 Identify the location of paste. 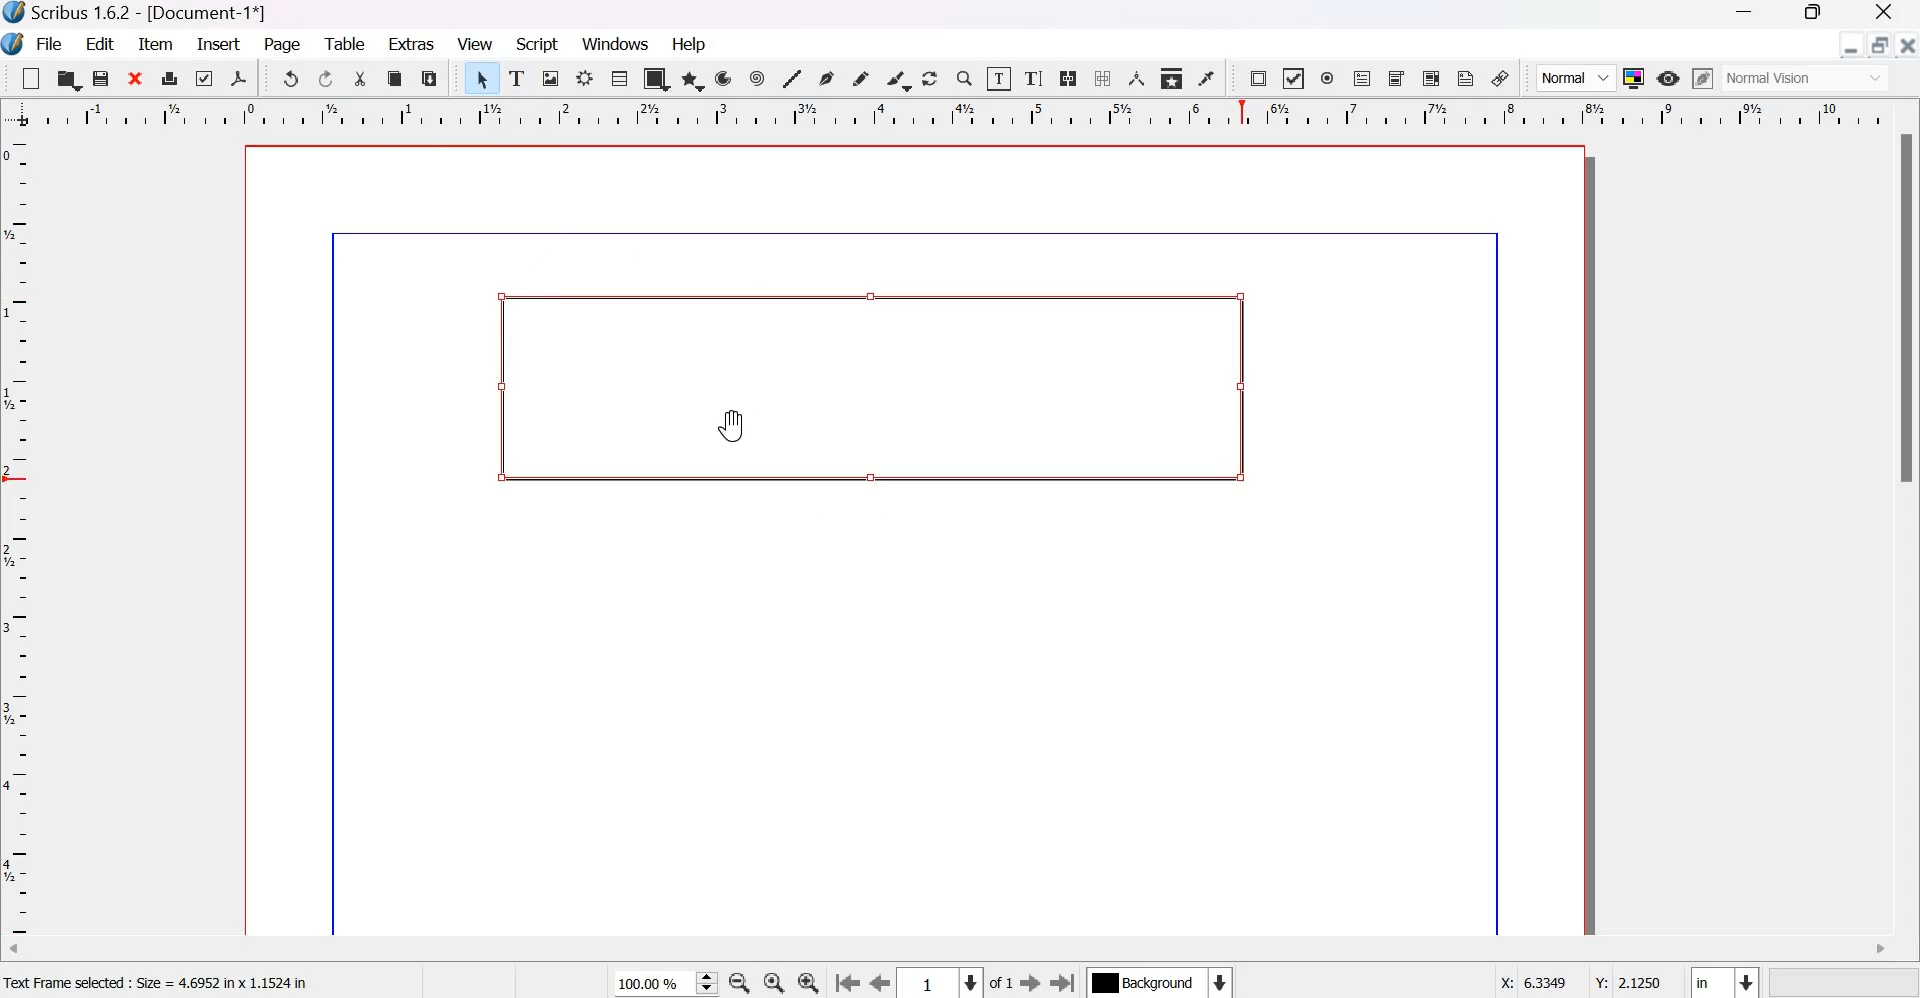
(430, 78).